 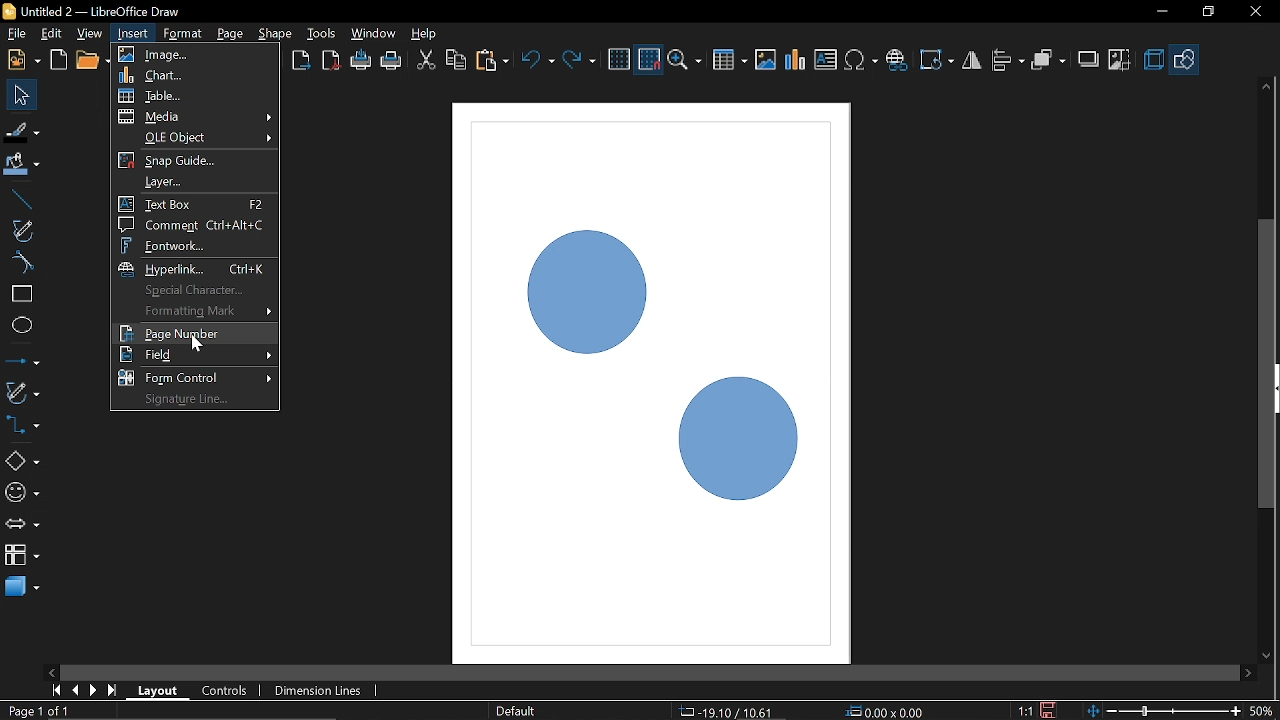 What do you see at coordinates (77, 690) in the screenshot?
I see `Previous page` at bounding box center [77, 690].